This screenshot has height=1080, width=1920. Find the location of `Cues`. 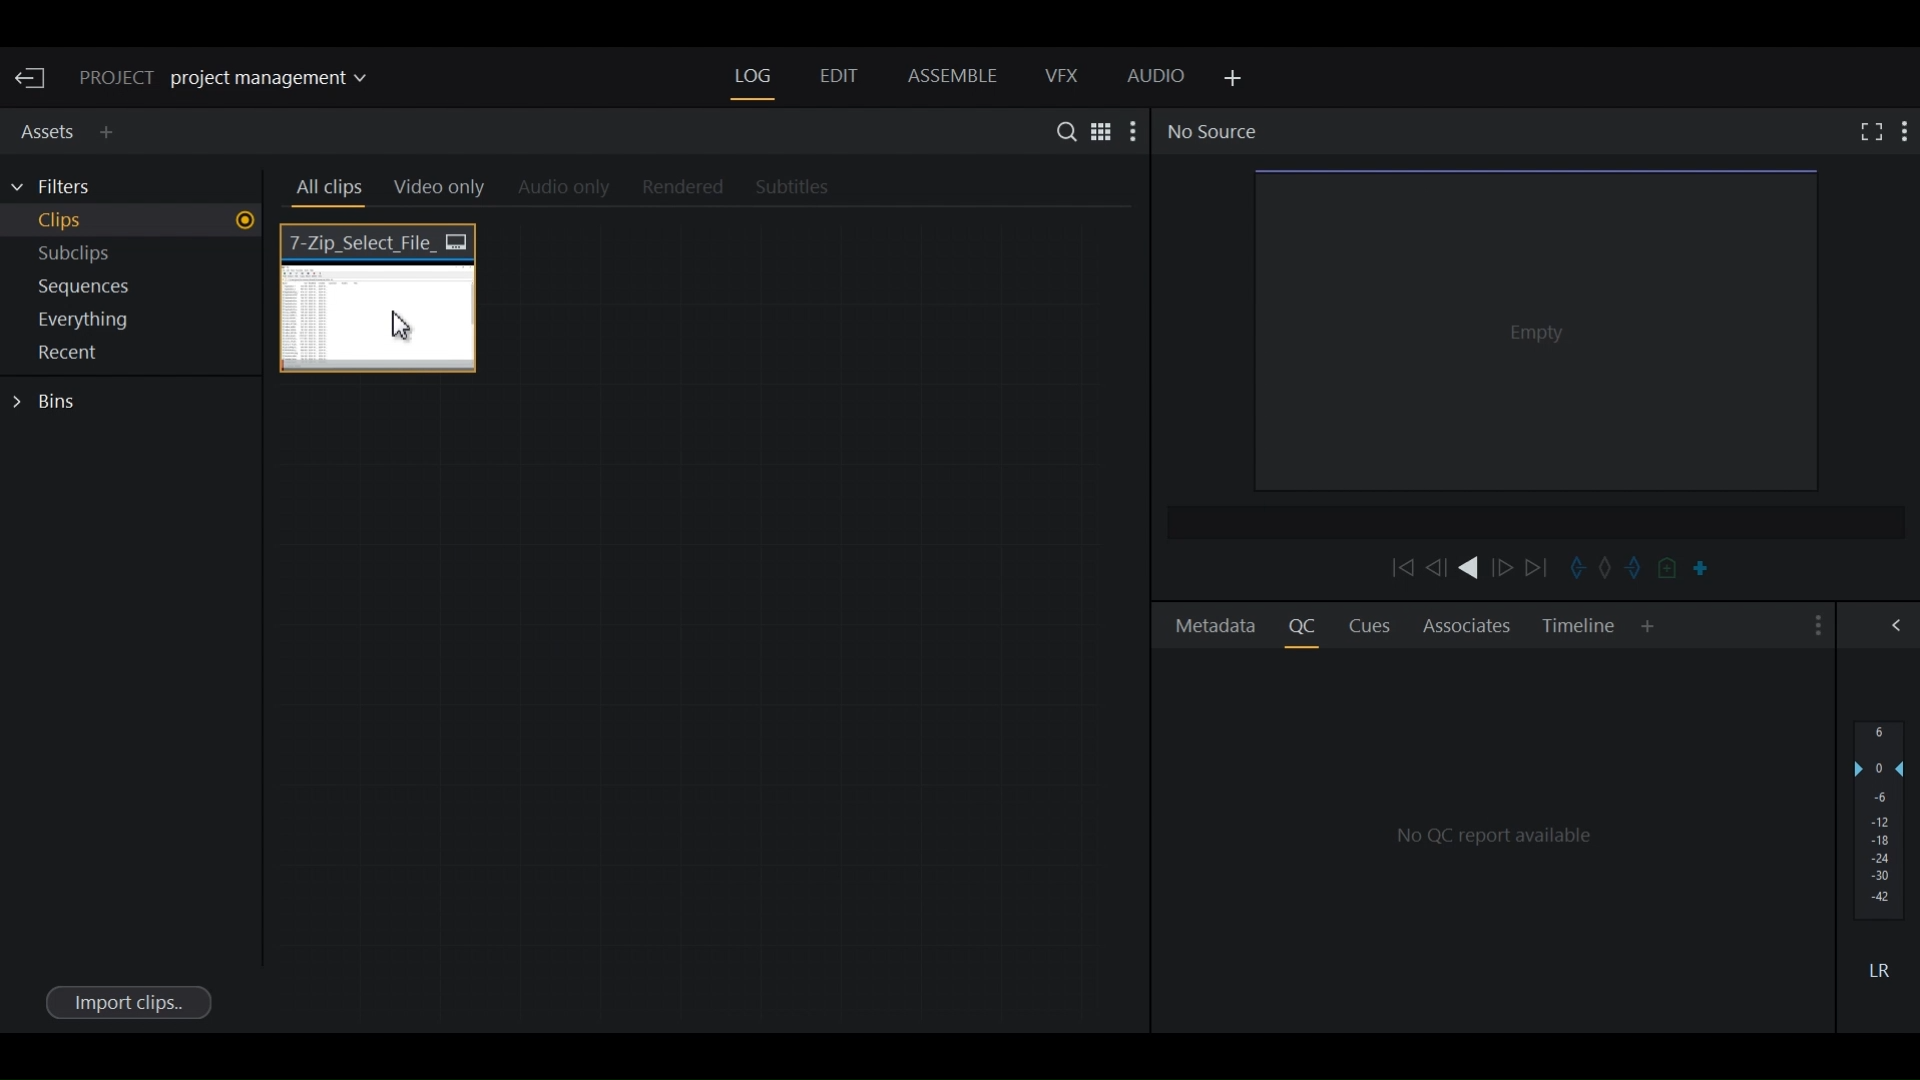

Cues is located at coordinates (1371, 627).